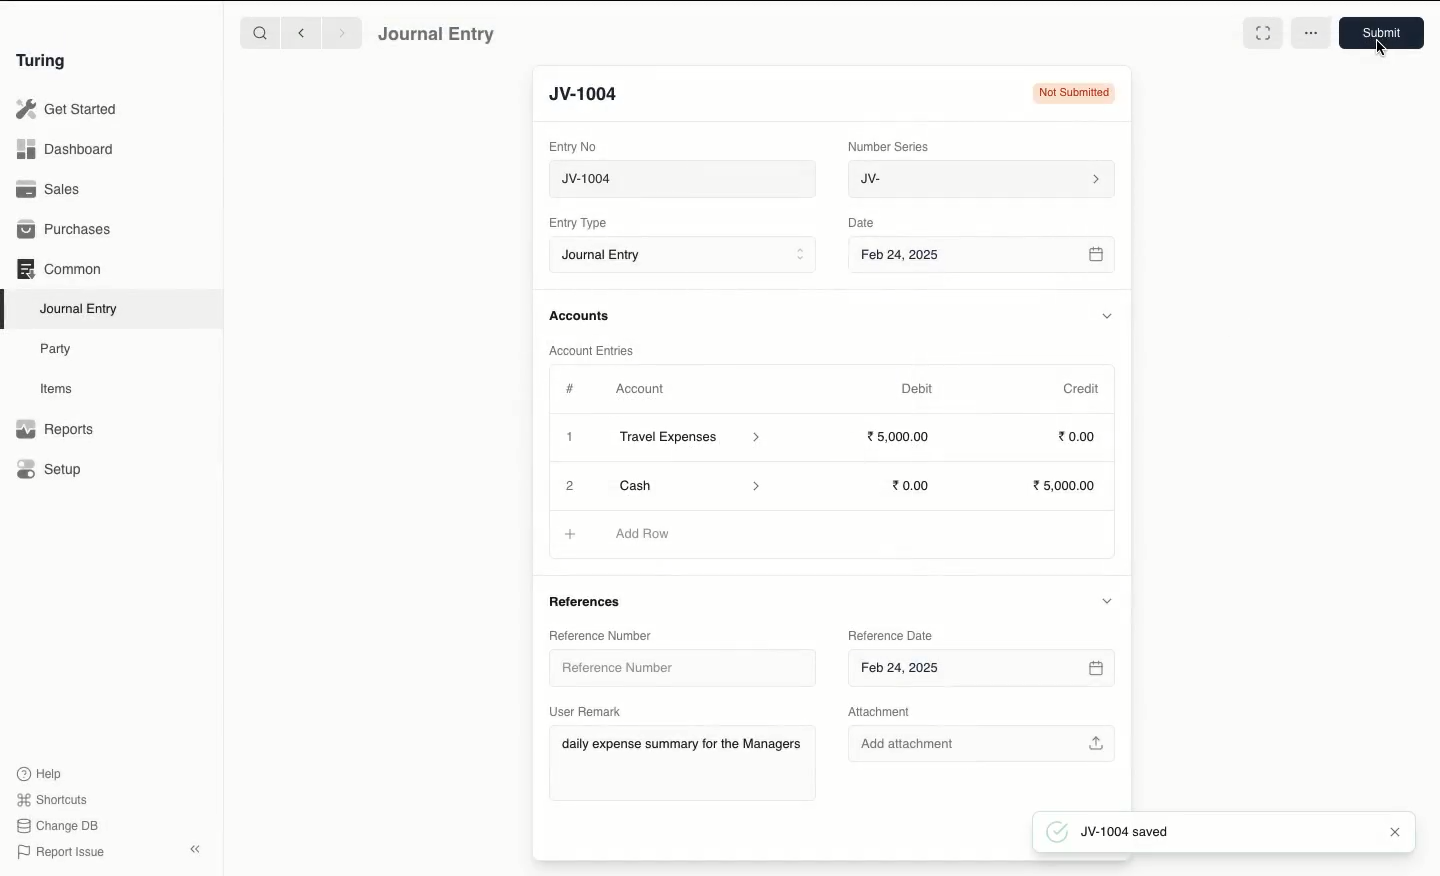 The image size is (1440, 876). Describe the element at coordinates (1078, 435) in the screenshot. I see `0.00` at that location.